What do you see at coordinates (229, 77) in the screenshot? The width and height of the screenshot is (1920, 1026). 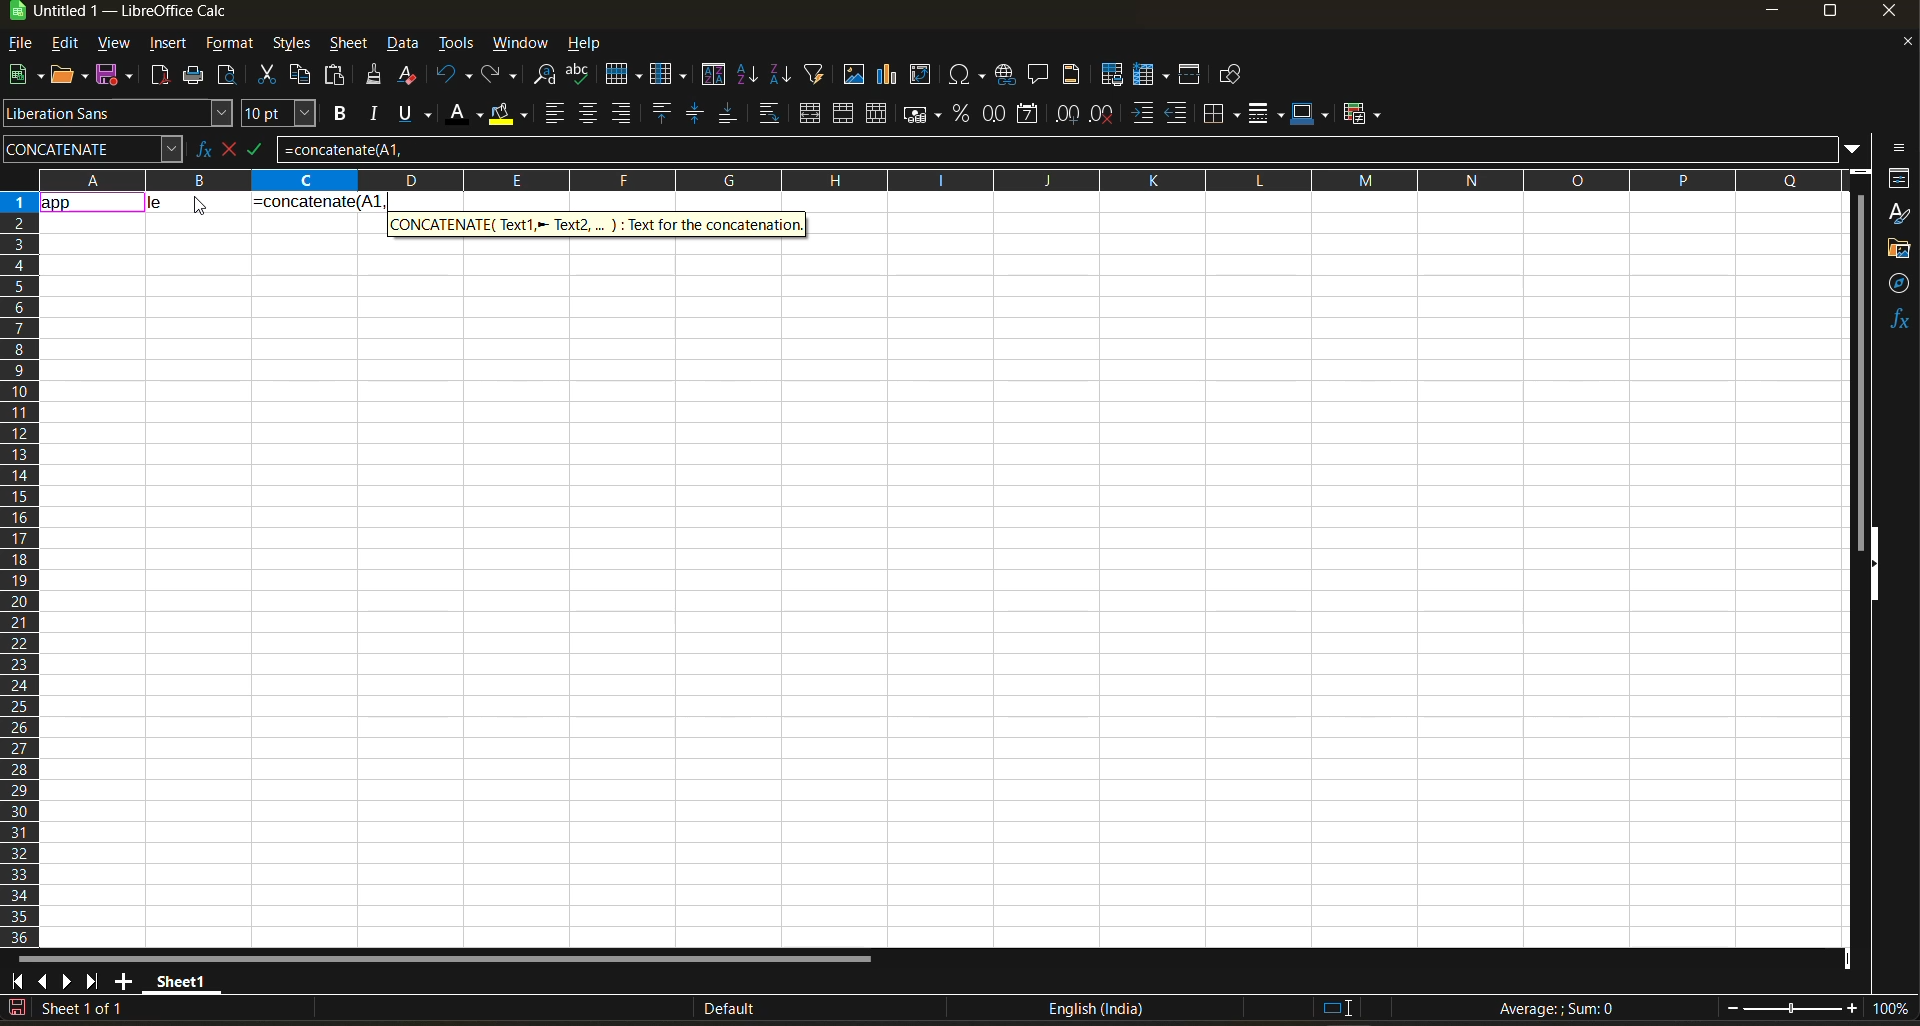 I see `toggle print preview` at bounding box center [229, 77].